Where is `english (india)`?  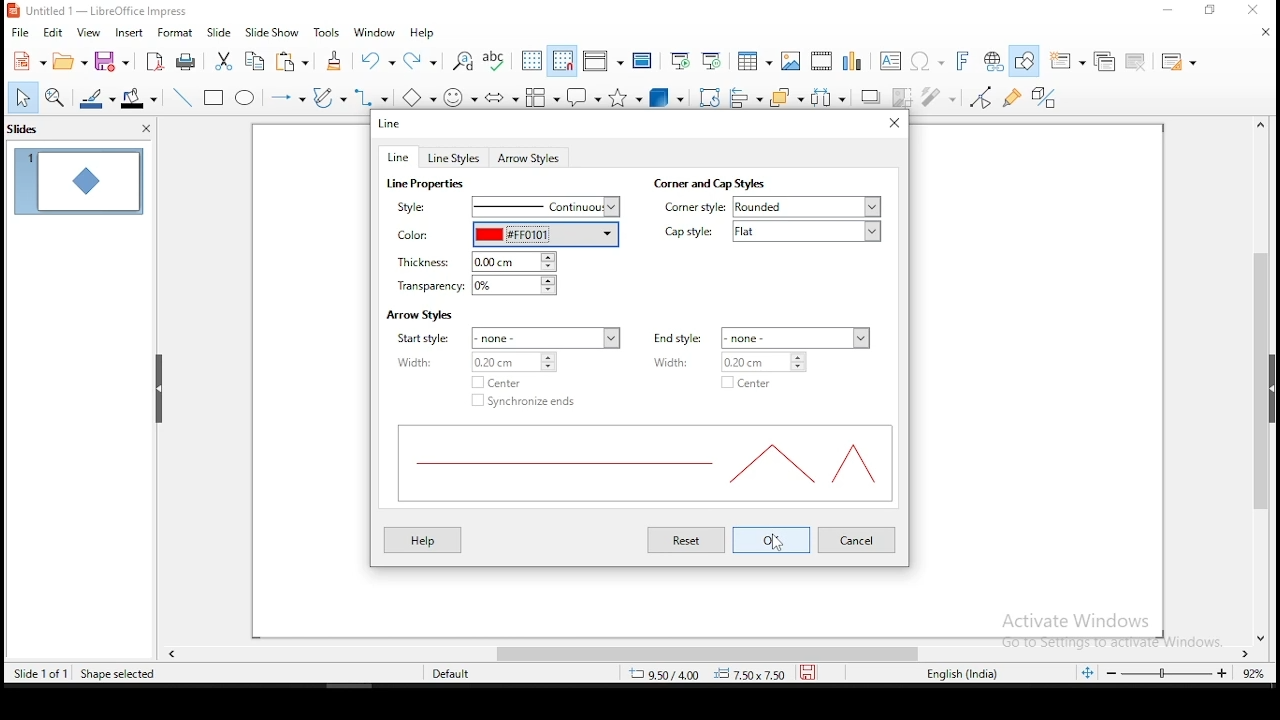
english (india) is located at coordinates (968, 674).